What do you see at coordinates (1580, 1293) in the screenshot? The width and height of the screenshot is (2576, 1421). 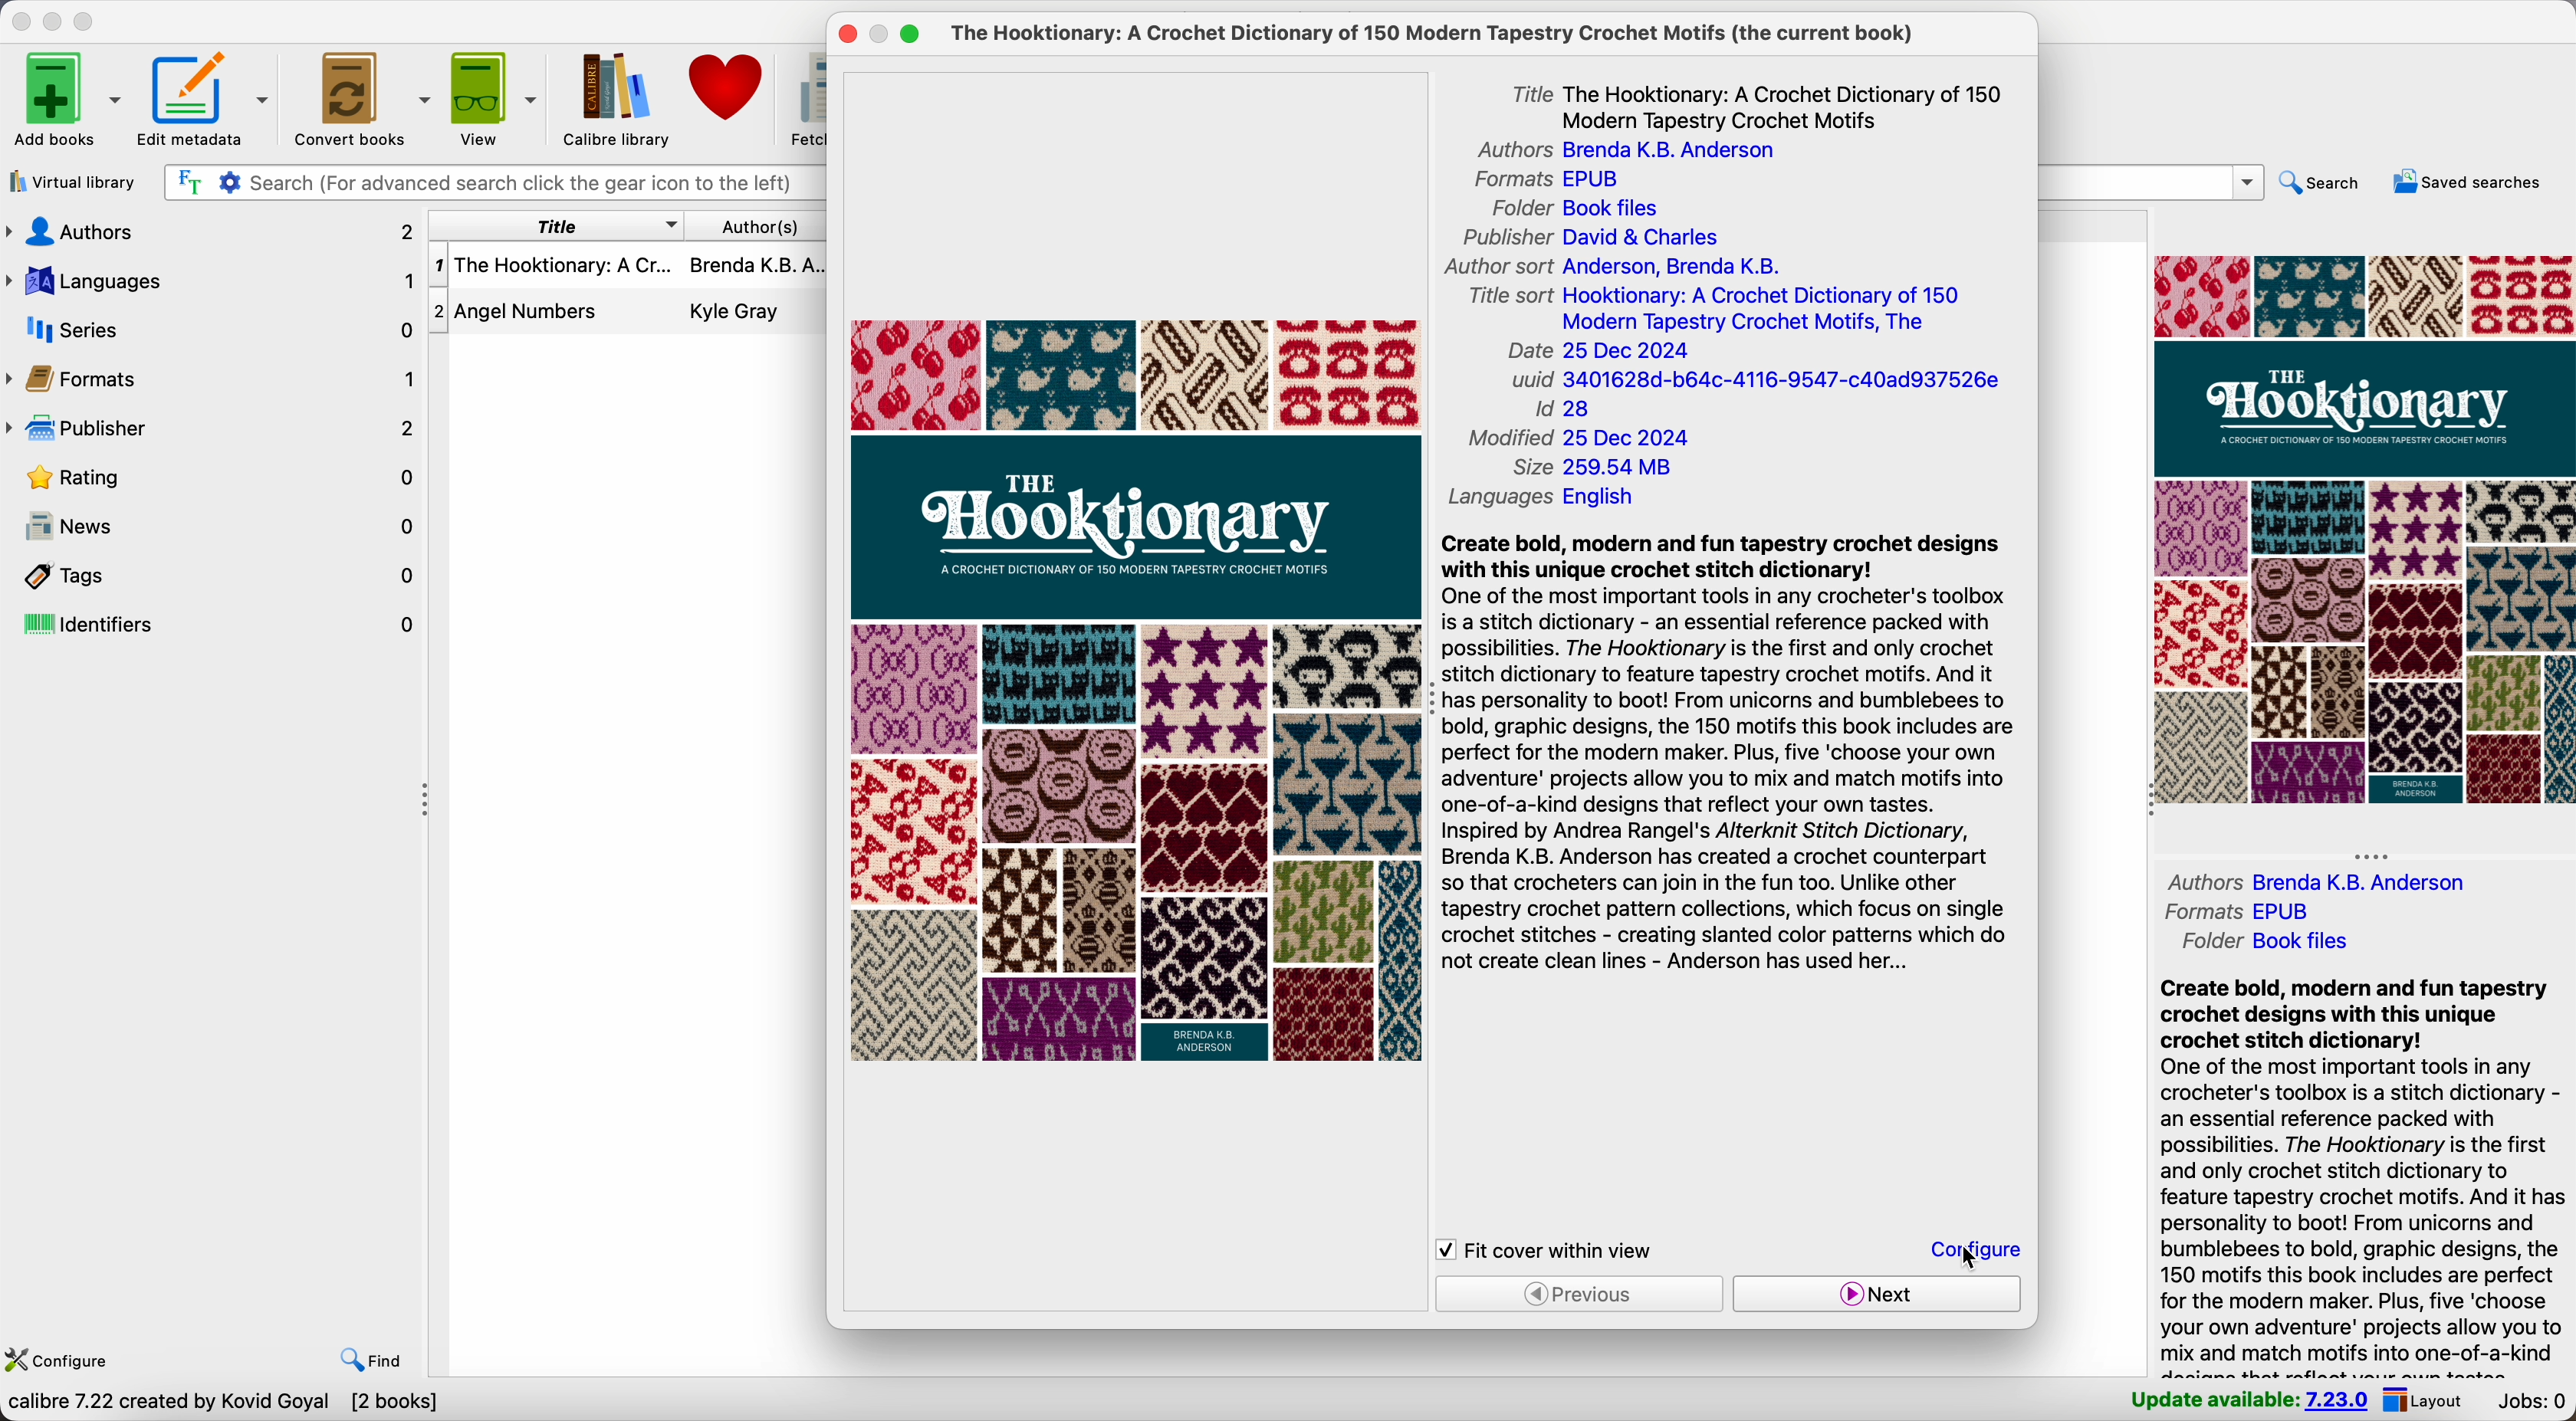 I see `previous` at bounding box center [1580, 1293].